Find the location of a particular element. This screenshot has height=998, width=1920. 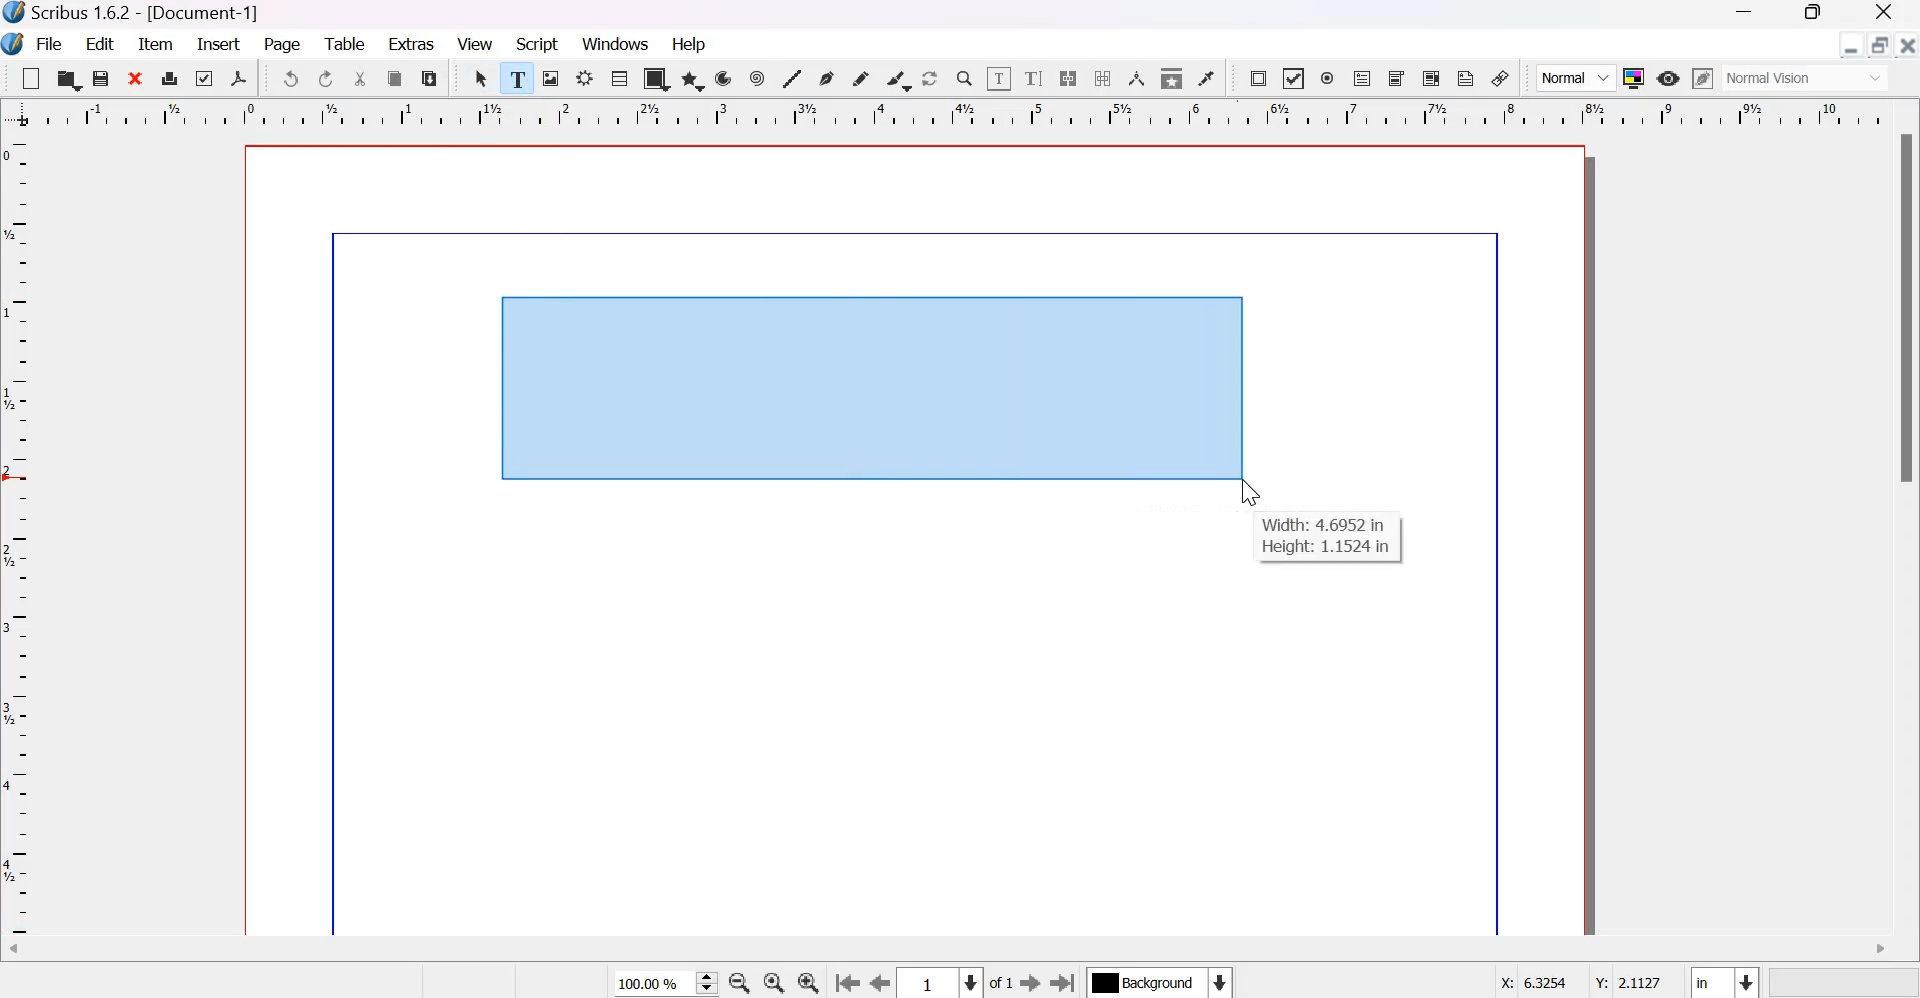

edit text with story editor is located at coordinates (1034, 78).